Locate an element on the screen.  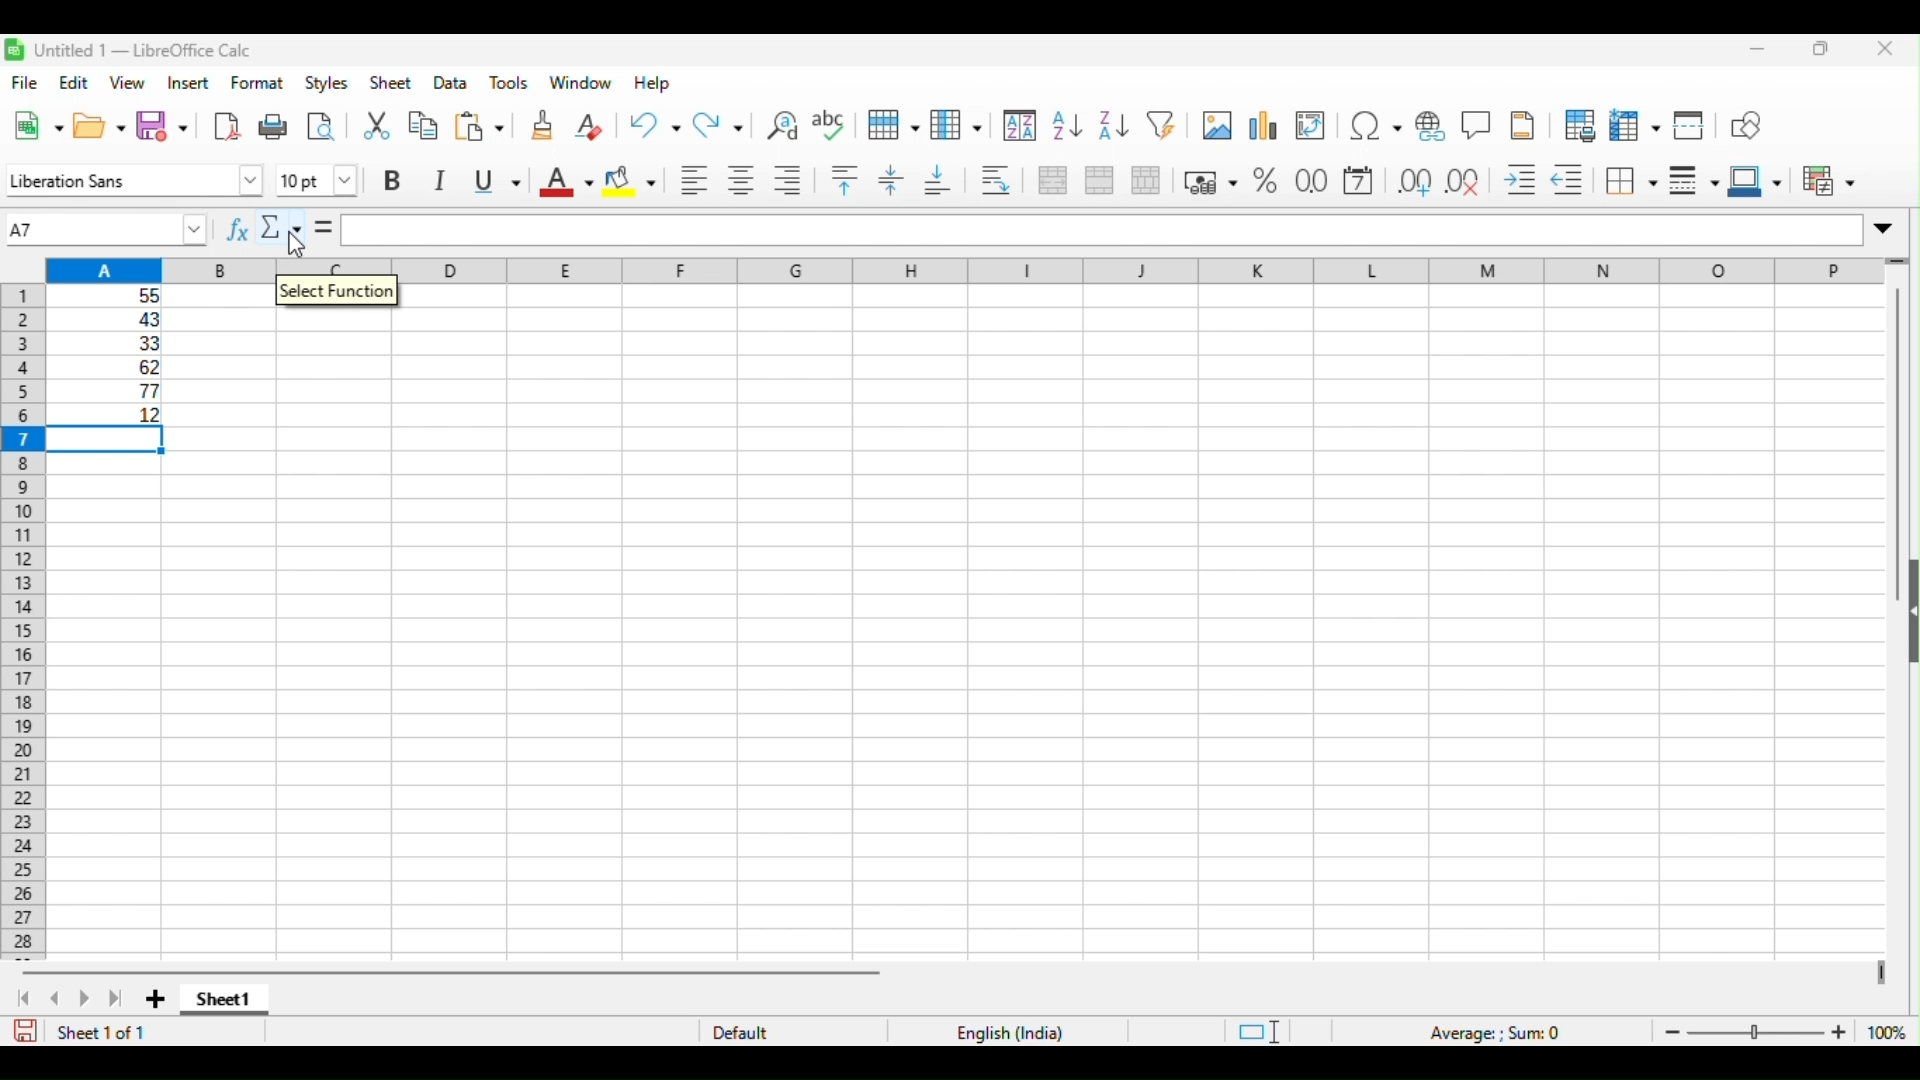
select function is located at coordinates (337, 298).